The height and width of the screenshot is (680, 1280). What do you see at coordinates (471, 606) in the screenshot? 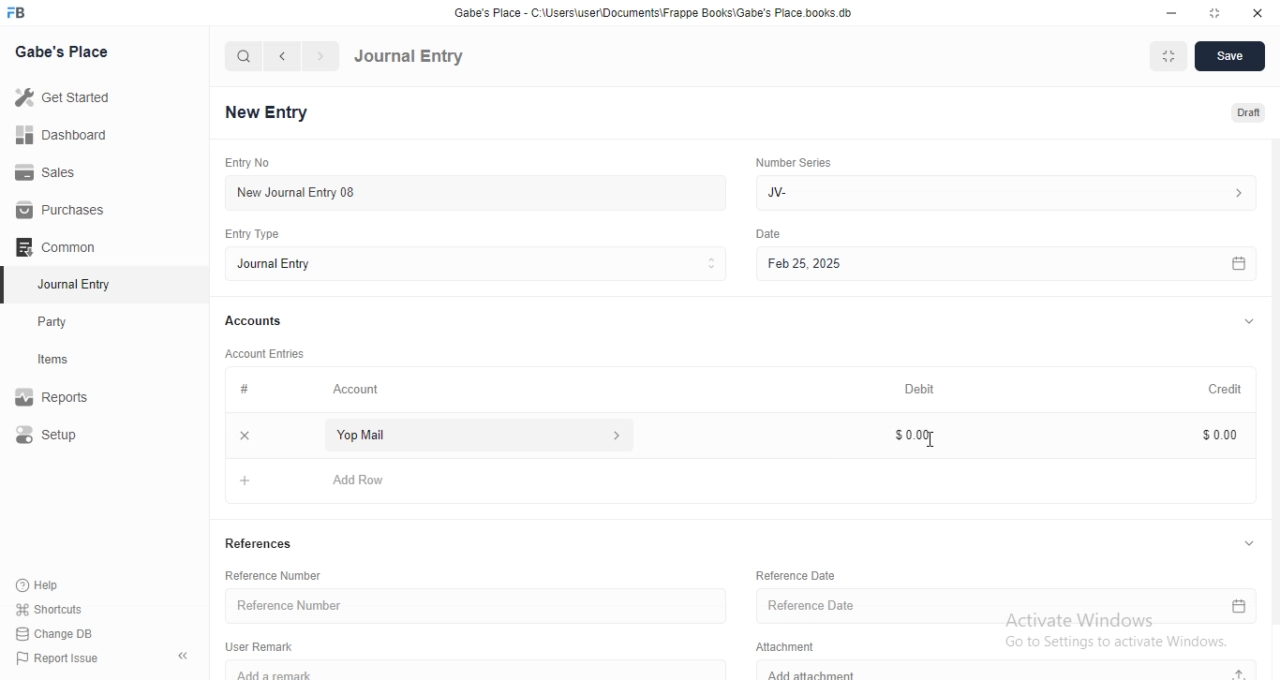
I see `Reference Number` at bounding box center [471, 606].